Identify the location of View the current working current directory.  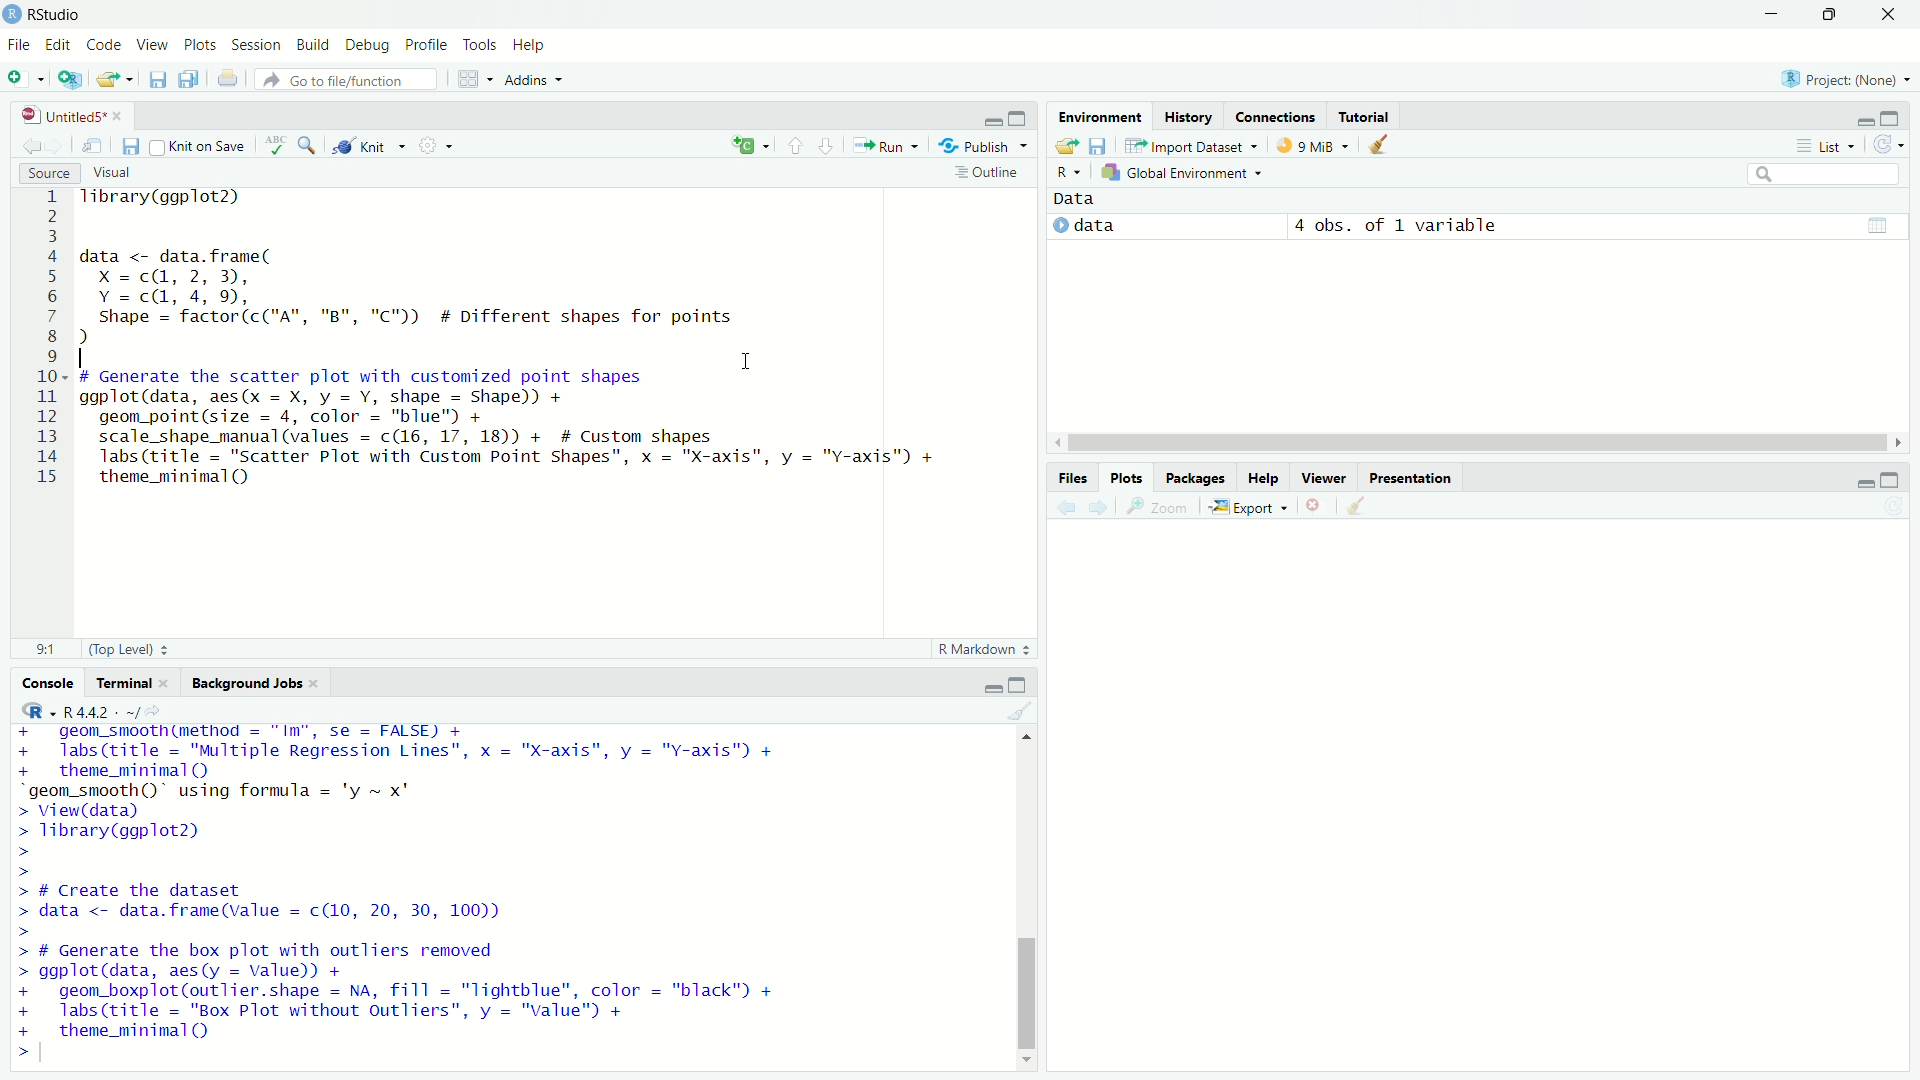
(153, 711).